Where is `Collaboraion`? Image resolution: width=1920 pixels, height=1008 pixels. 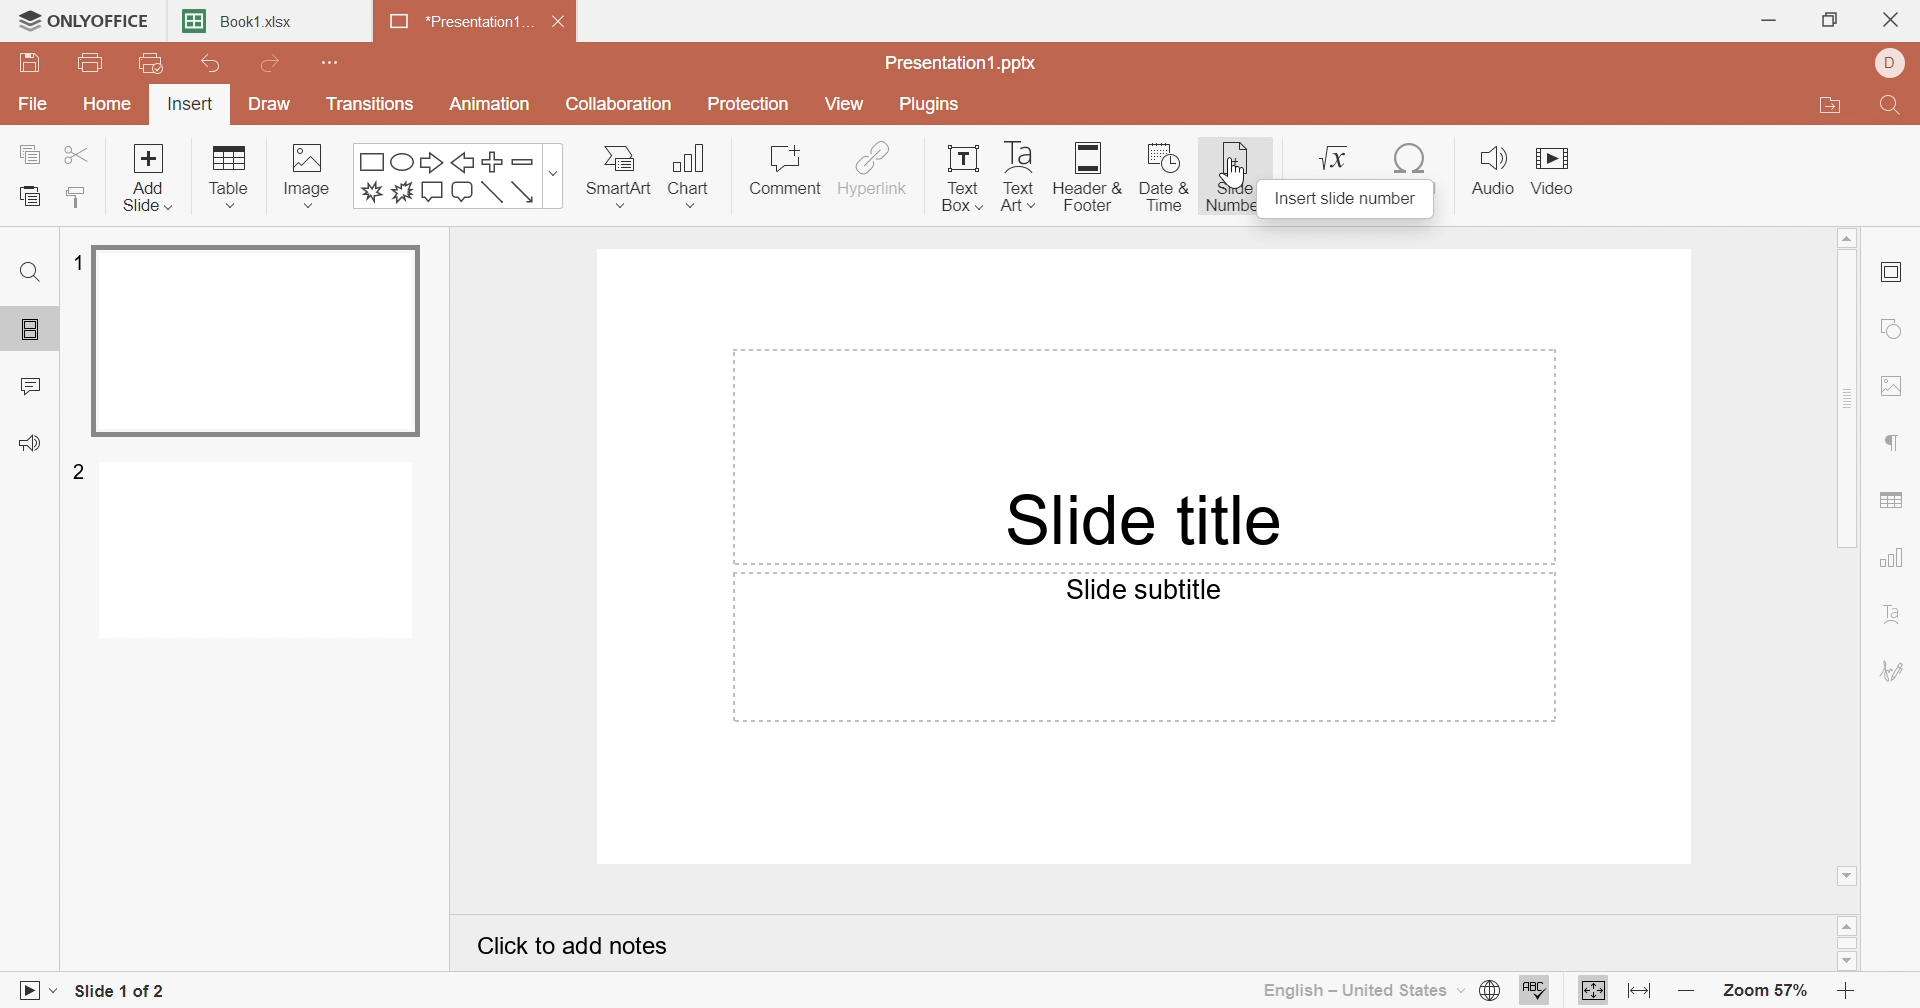
Collaboraion is located at coordinates (622, 107).